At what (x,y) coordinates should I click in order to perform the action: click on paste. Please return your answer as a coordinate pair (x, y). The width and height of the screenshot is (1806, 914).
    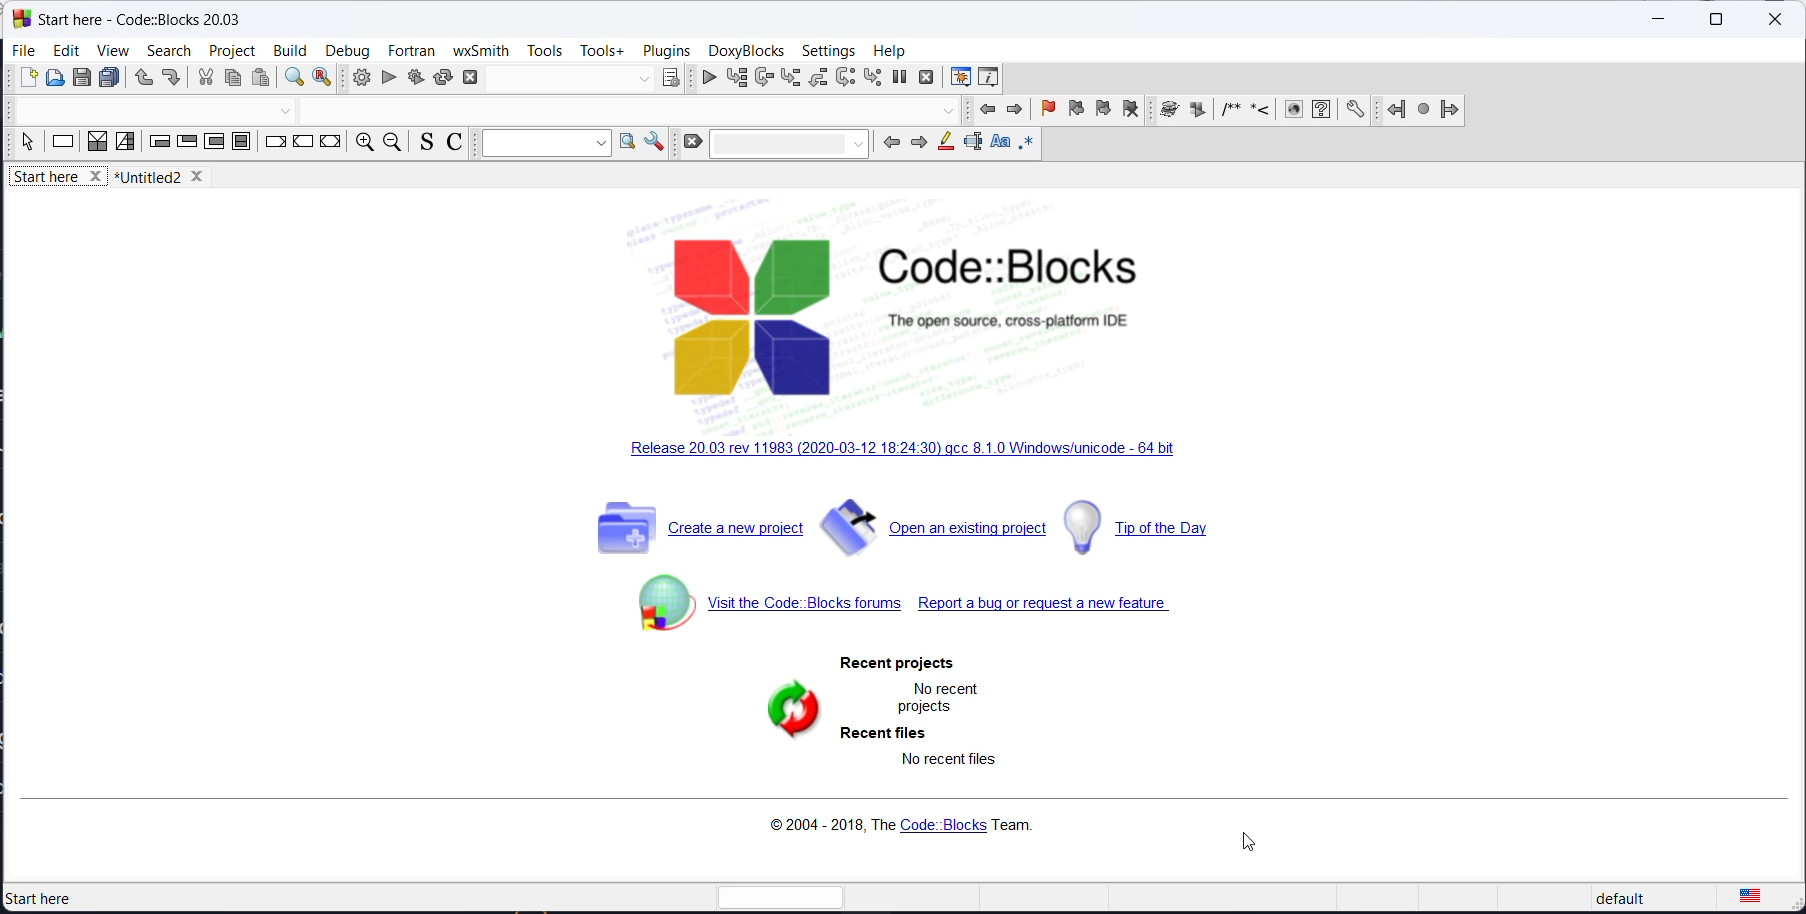
    Looking at the image, I should click on (264, 79).